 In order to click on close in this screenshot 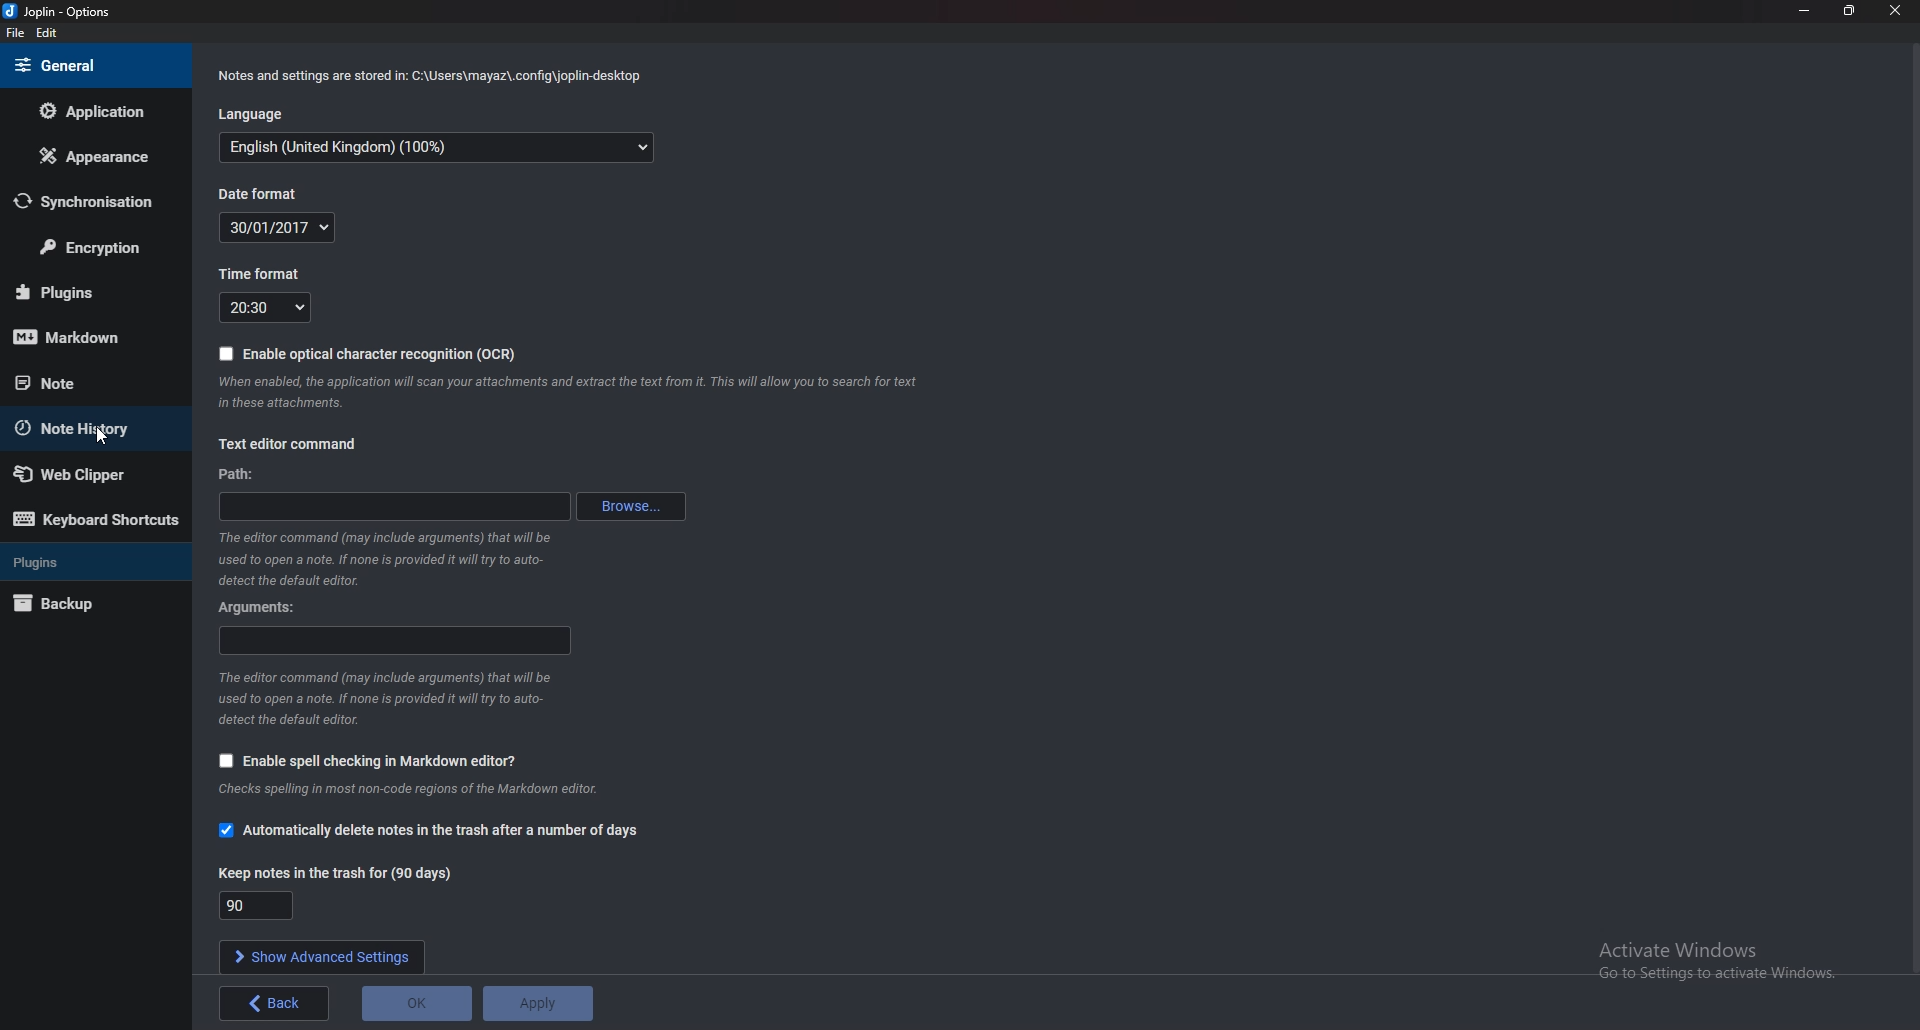, I will do `click(1896, 10)`.